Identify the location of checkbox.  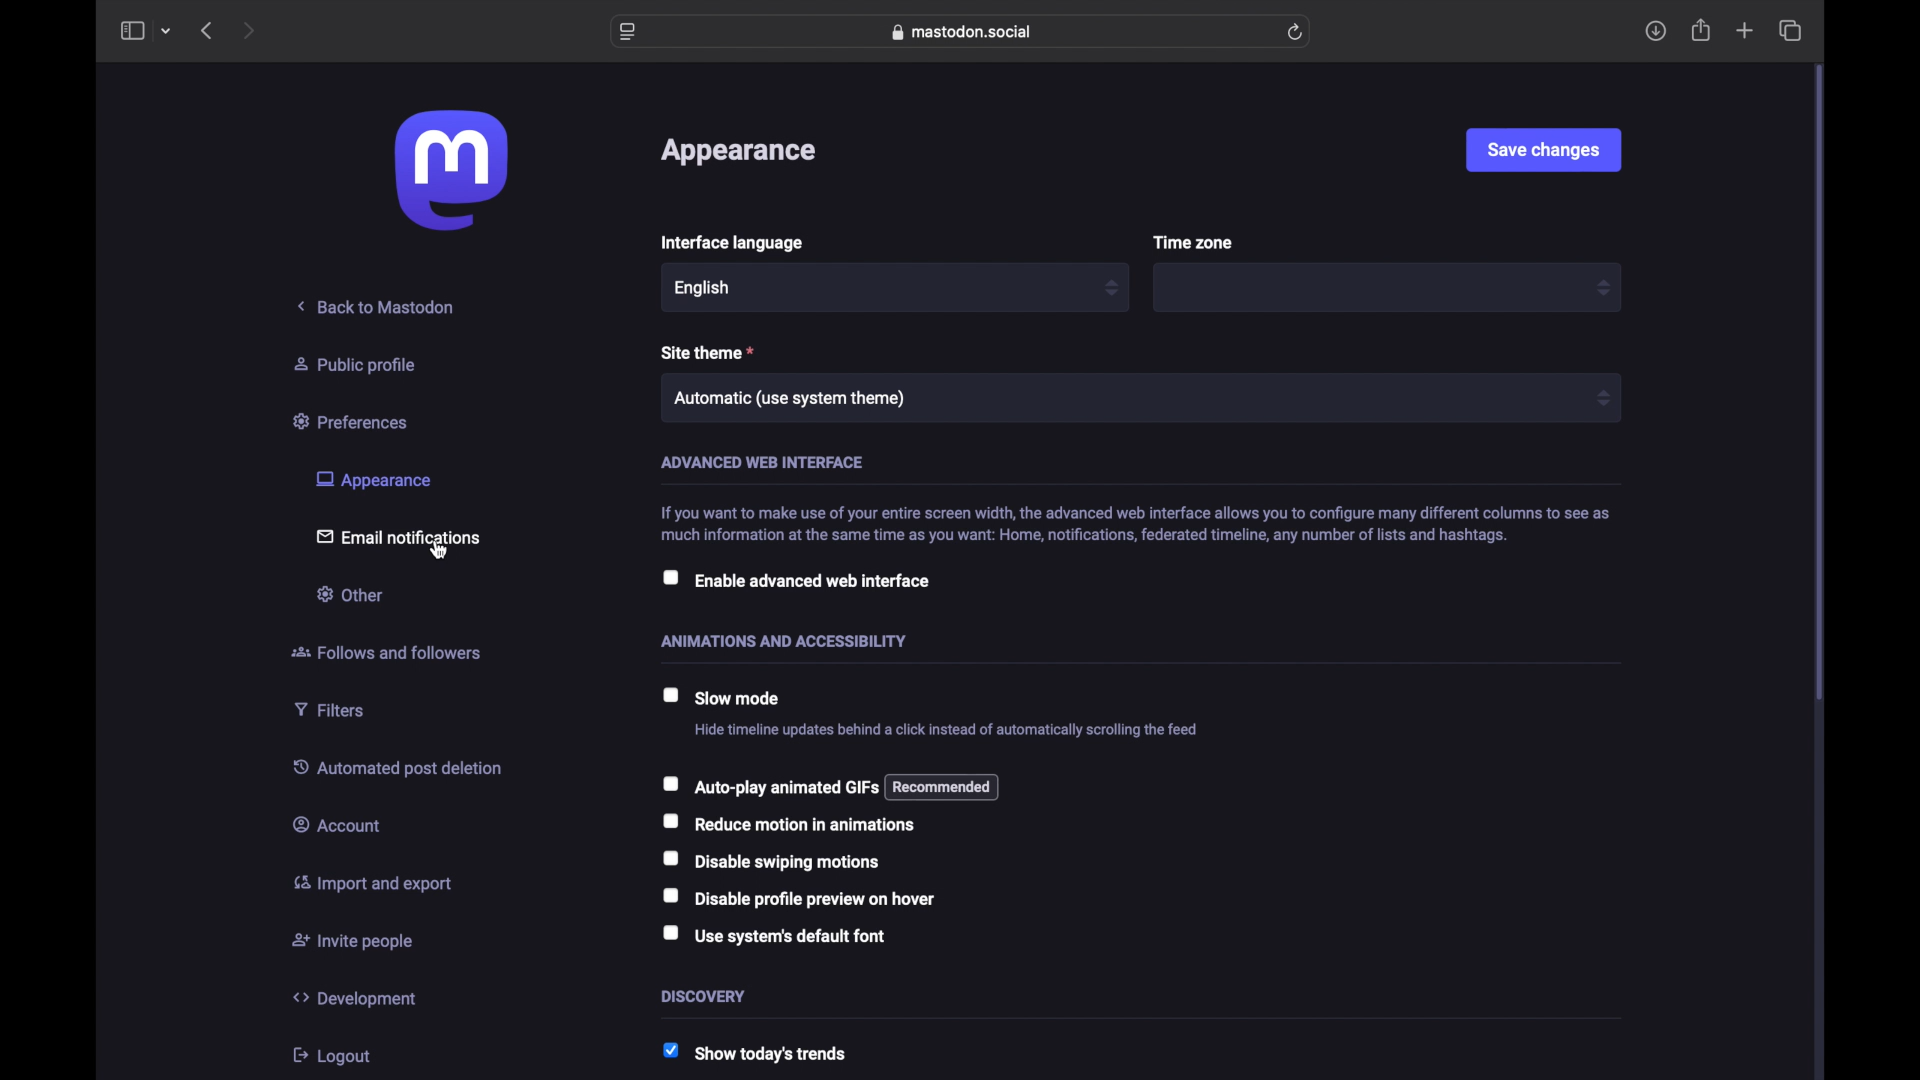
(799, 898).